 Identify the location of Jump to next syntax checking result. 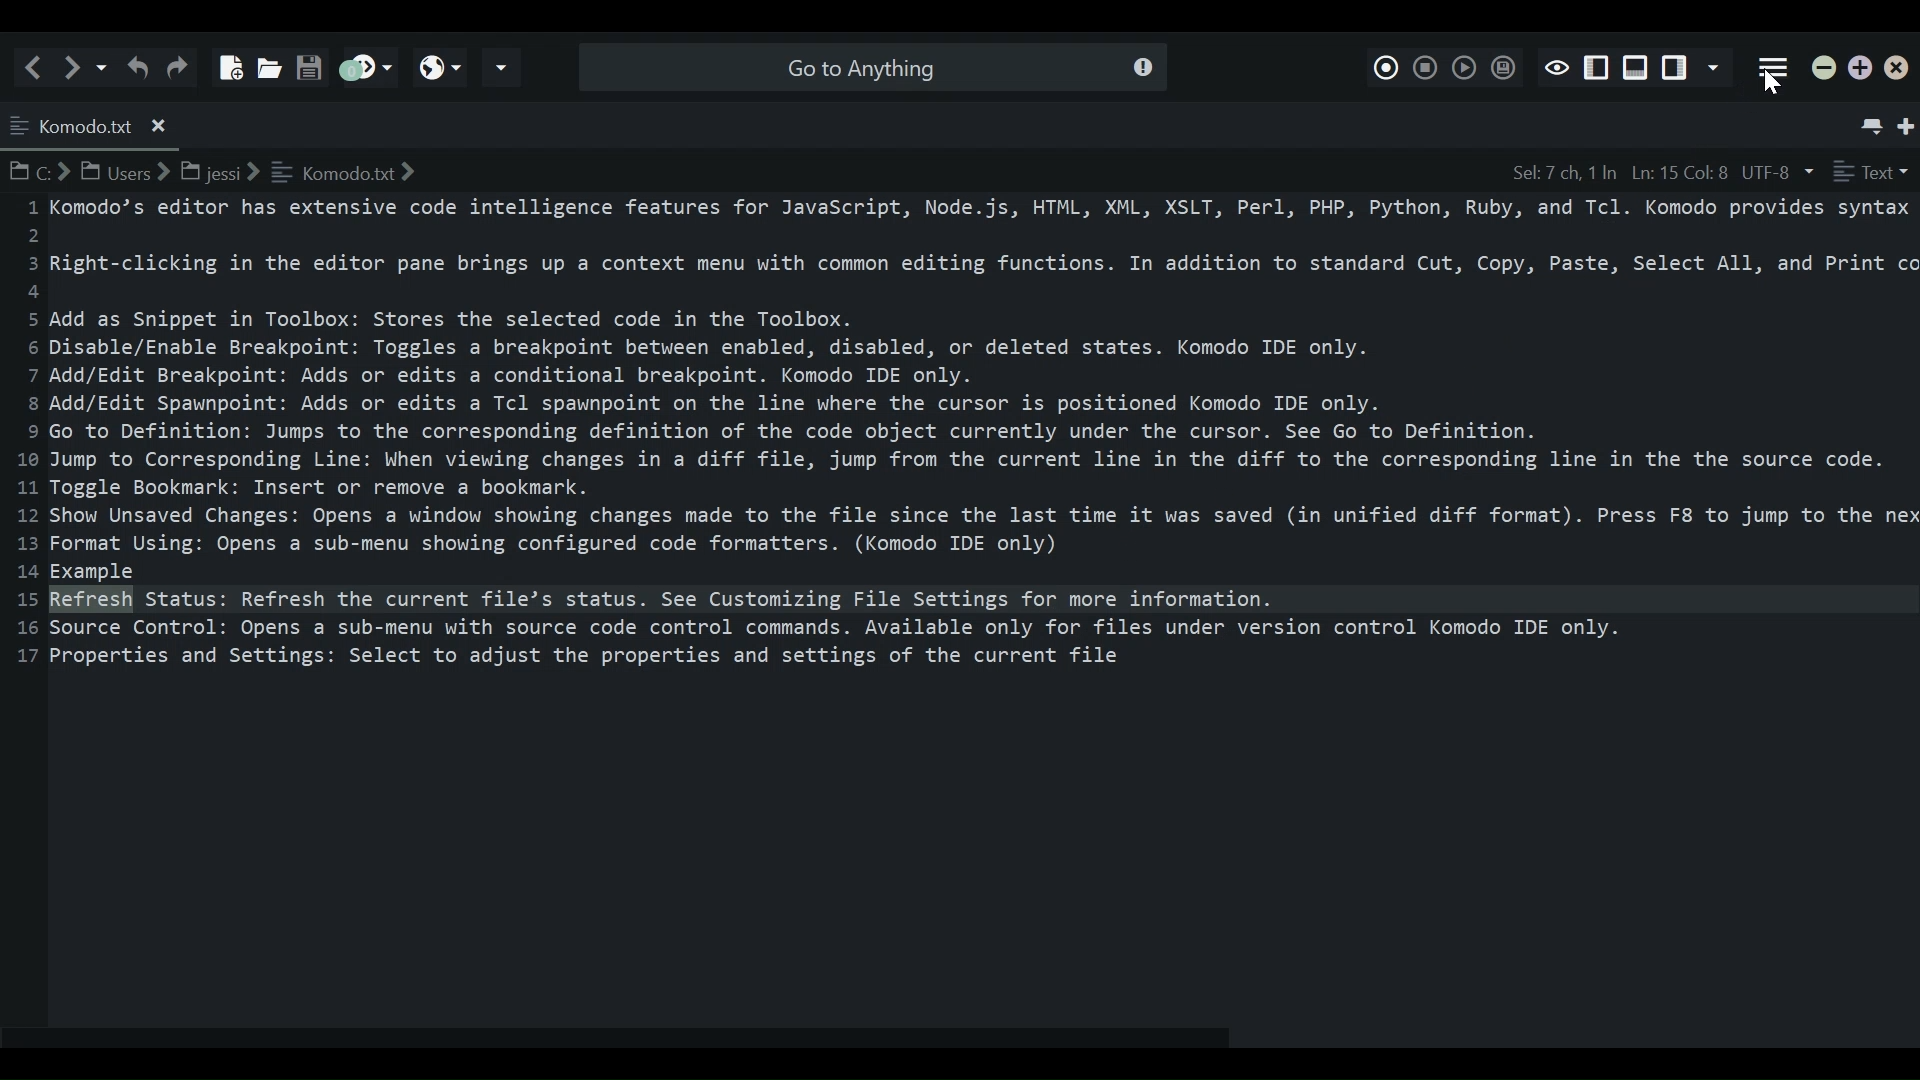
(364, 67).